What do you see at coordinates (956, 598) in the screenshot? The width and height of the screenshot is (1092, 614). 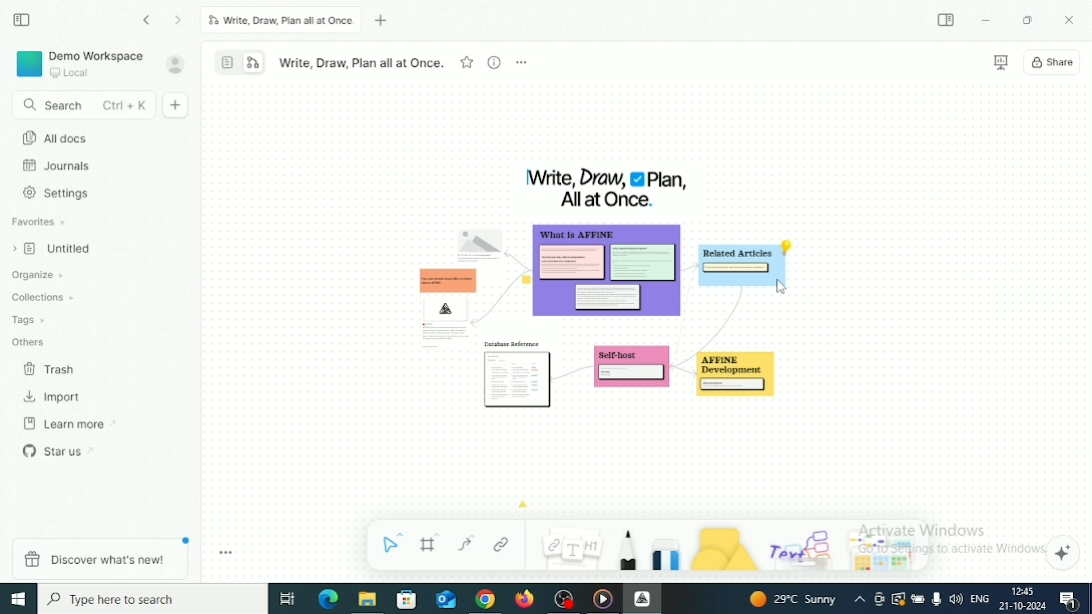 I see `Speakers` at bounding box center [956, 598].